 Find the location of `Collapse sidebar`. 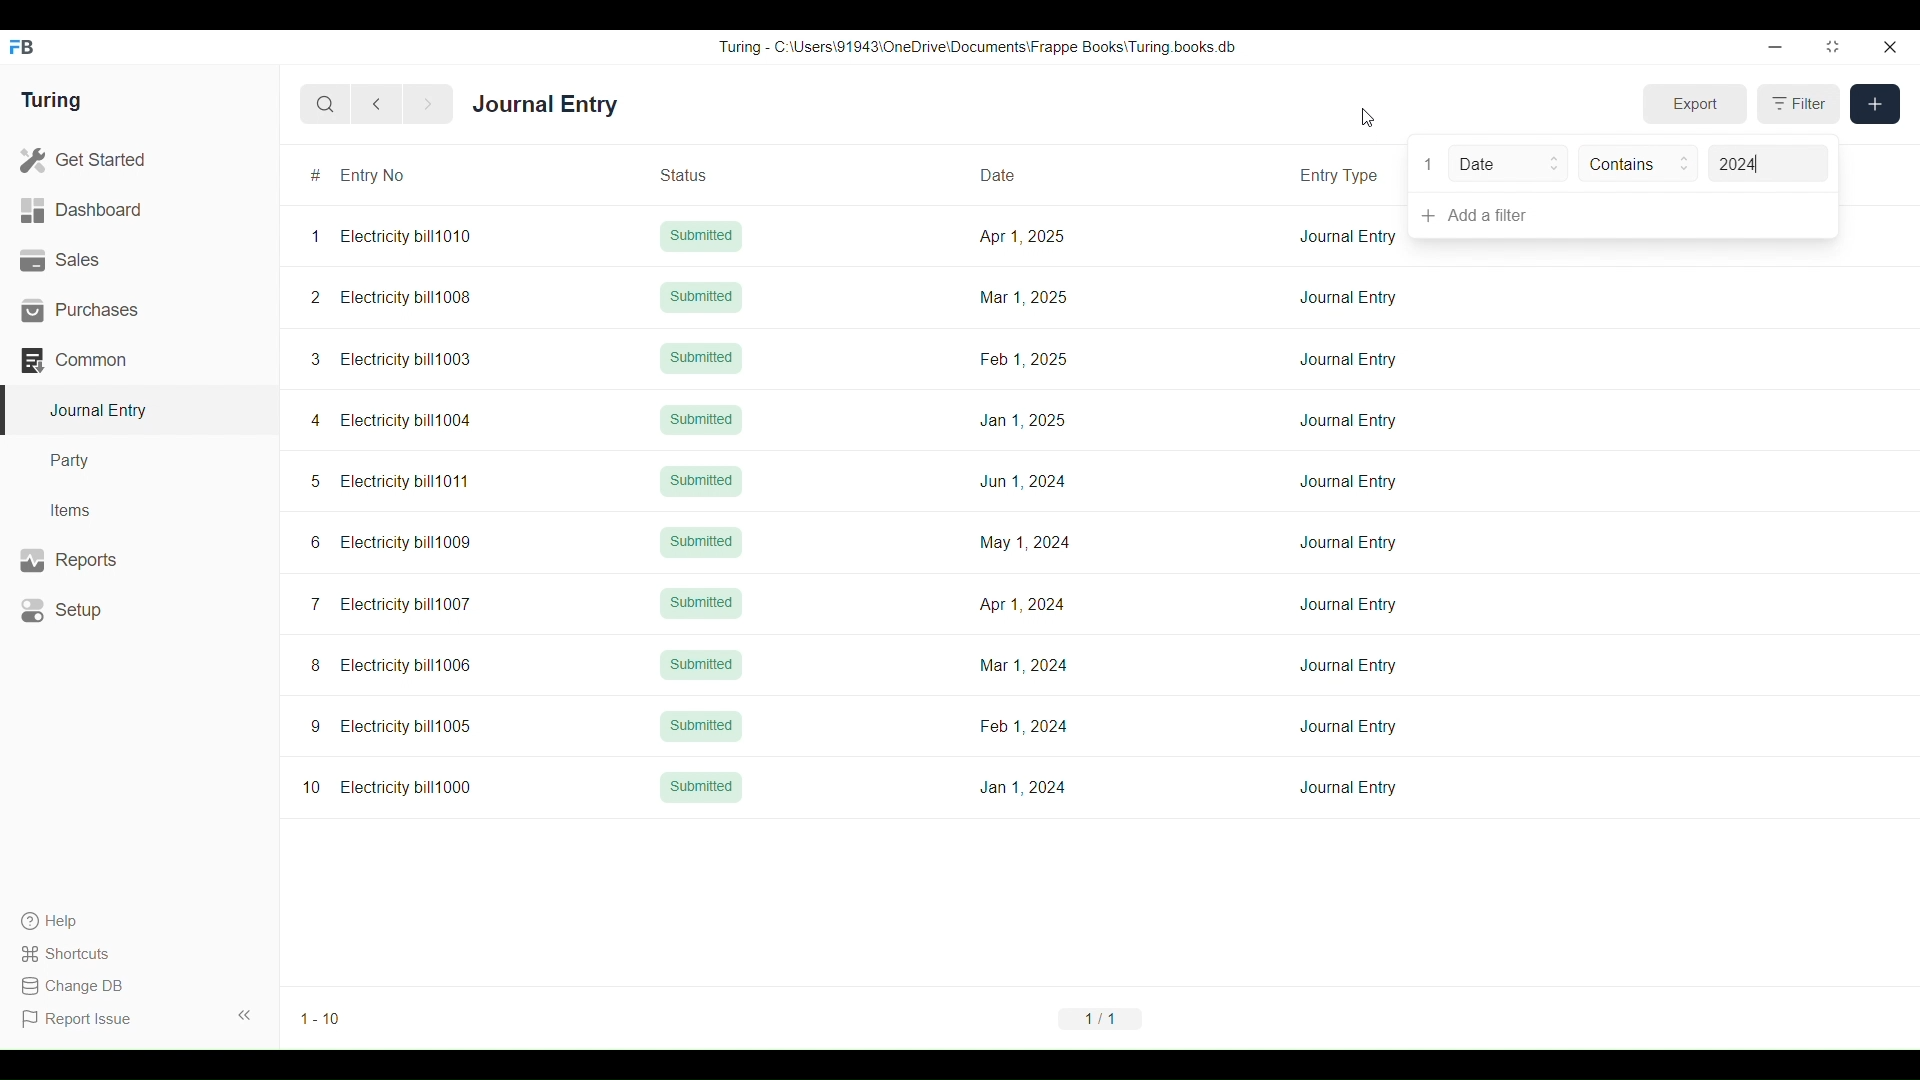

Collapse sidebar is located at coordinates (245, 1015).